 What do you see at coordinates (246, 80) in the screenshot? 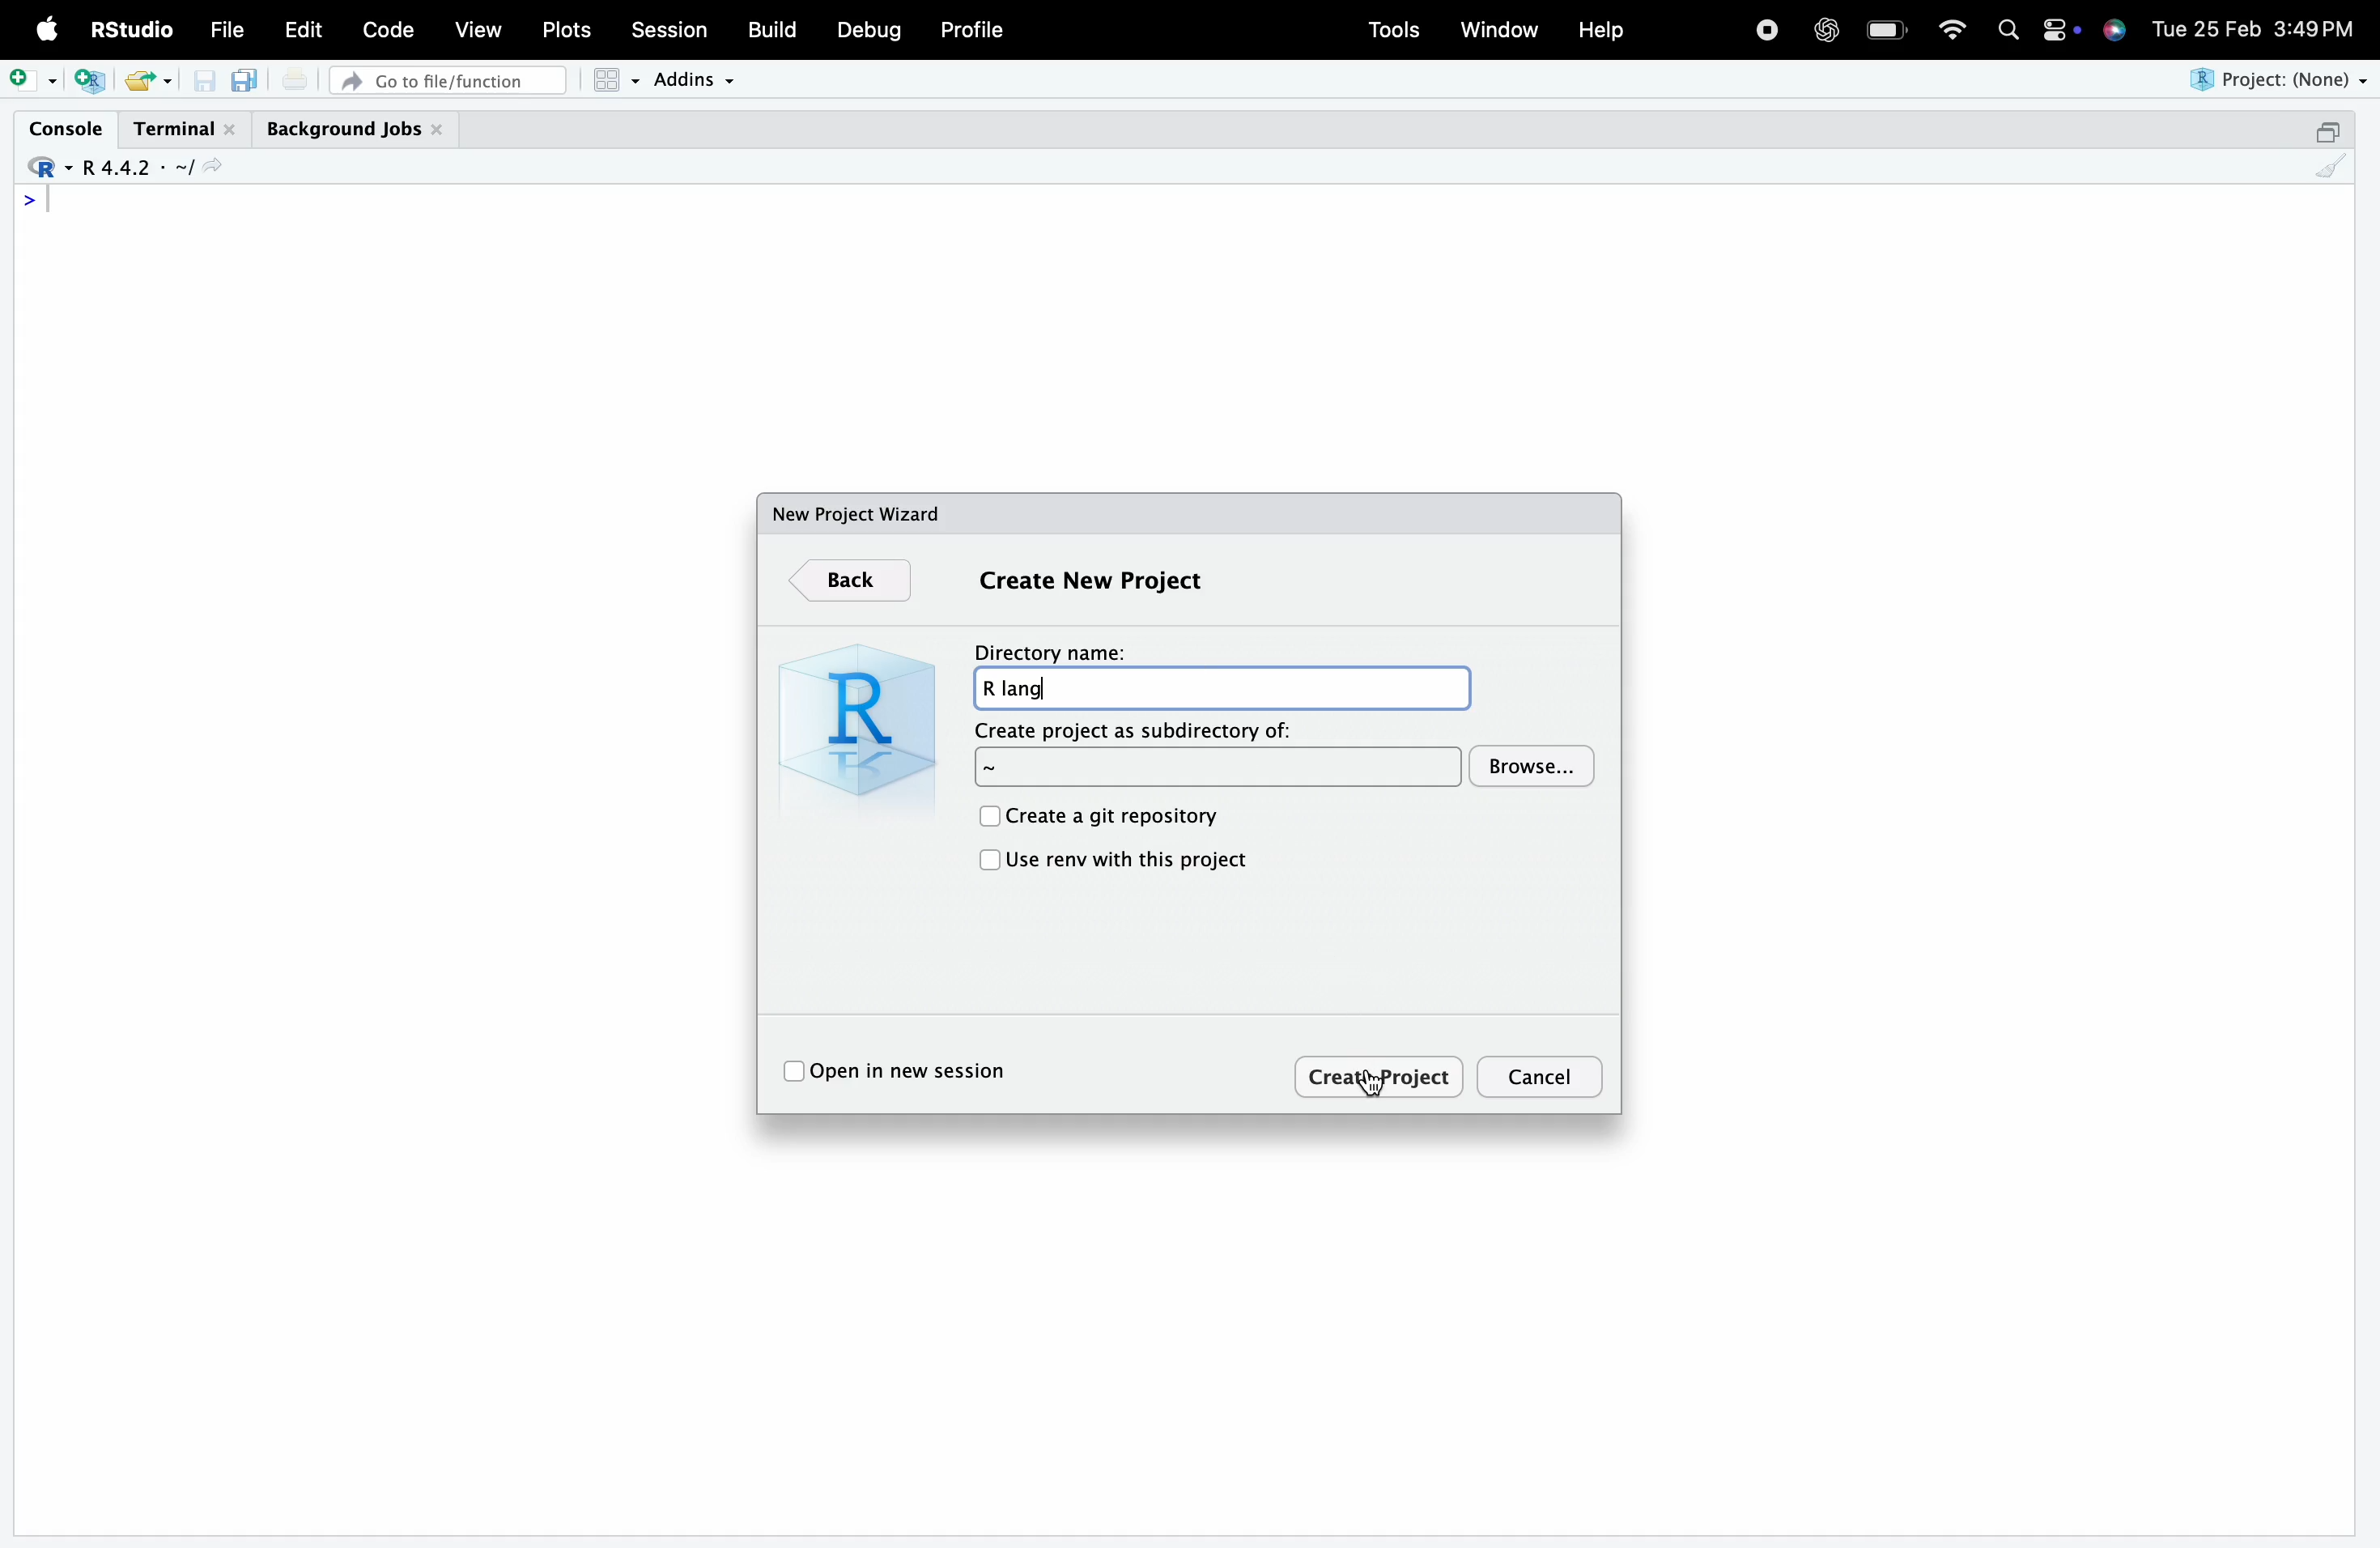
I see `Save all open documents` at bounding box center [246, 80].